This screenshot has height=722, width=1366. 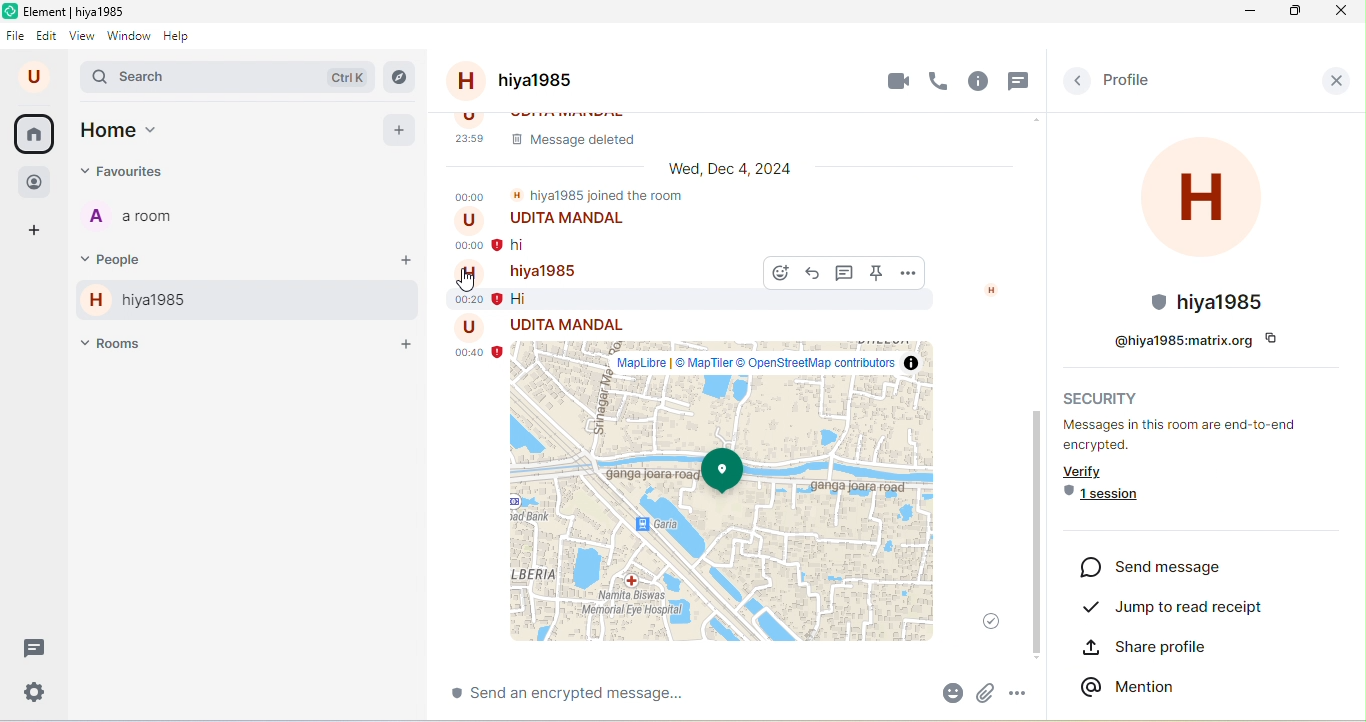 I want to click on a room, so click(x=141, y=218).